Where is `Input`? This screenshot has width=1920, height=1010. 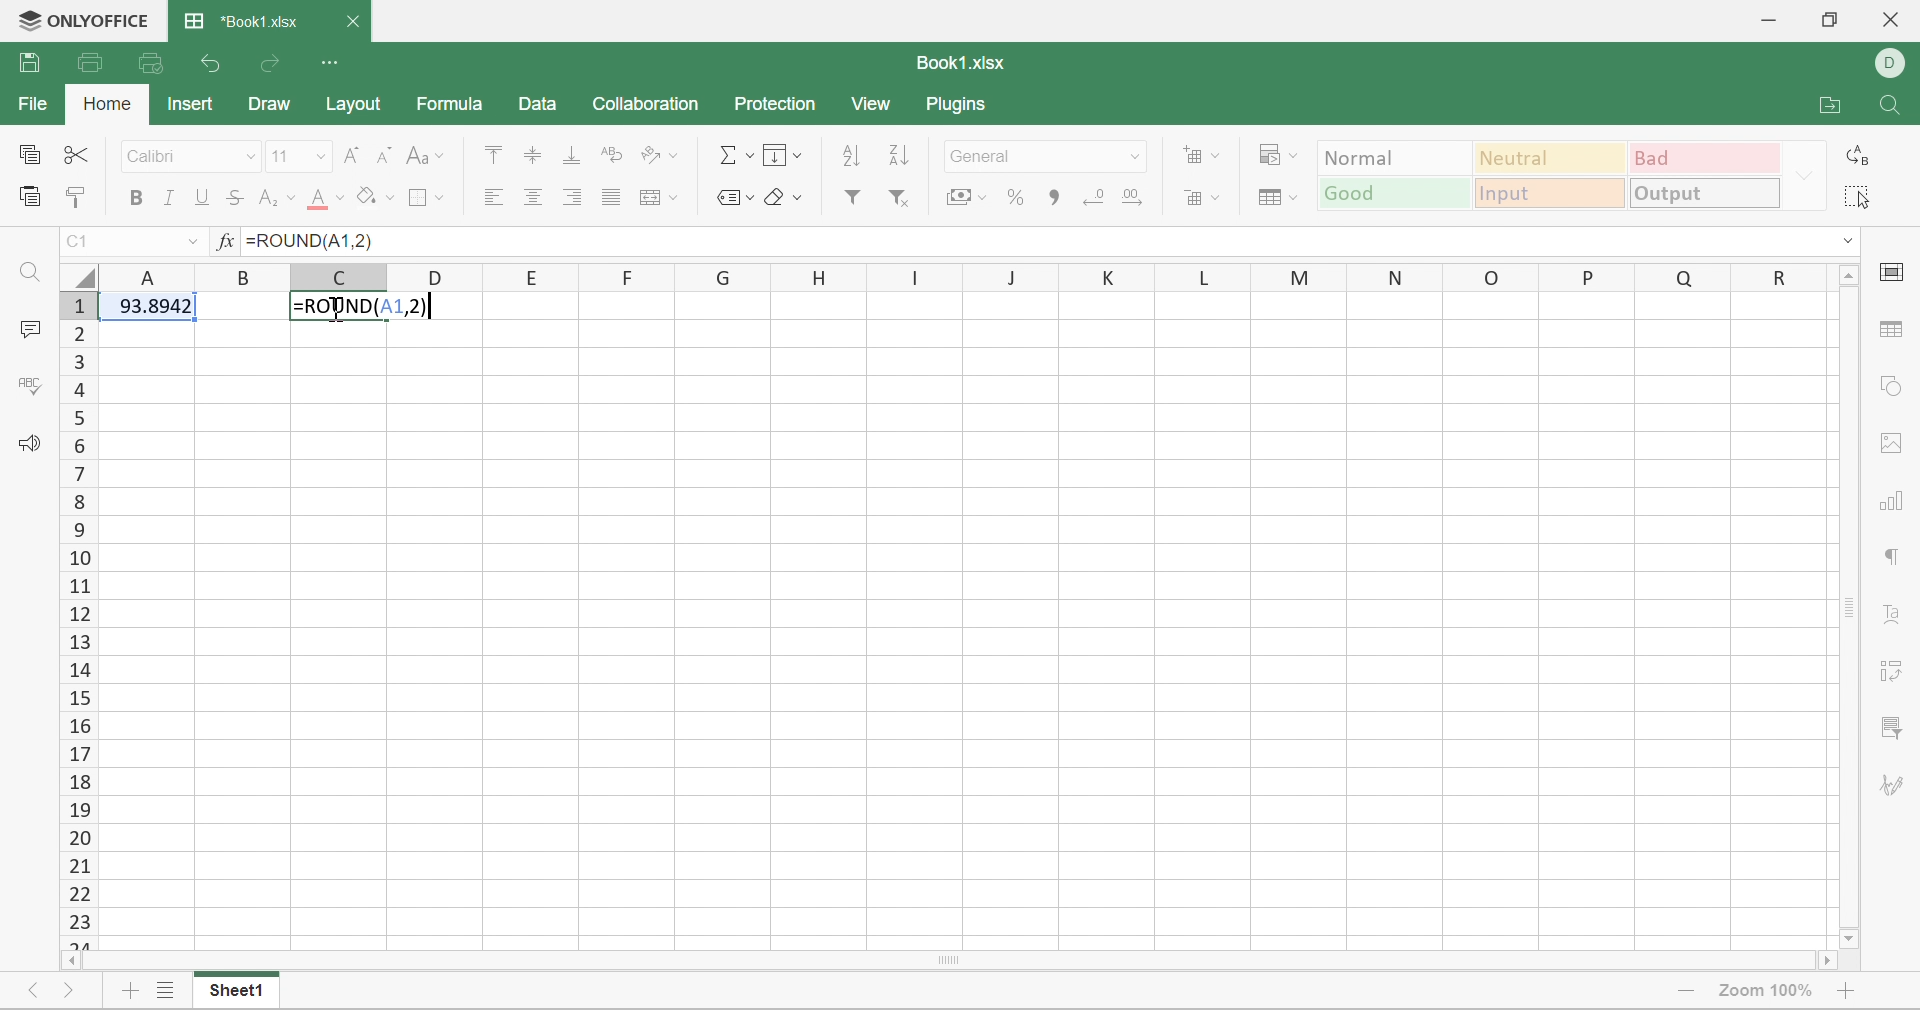 Input is located at coordinates (1551, 196).